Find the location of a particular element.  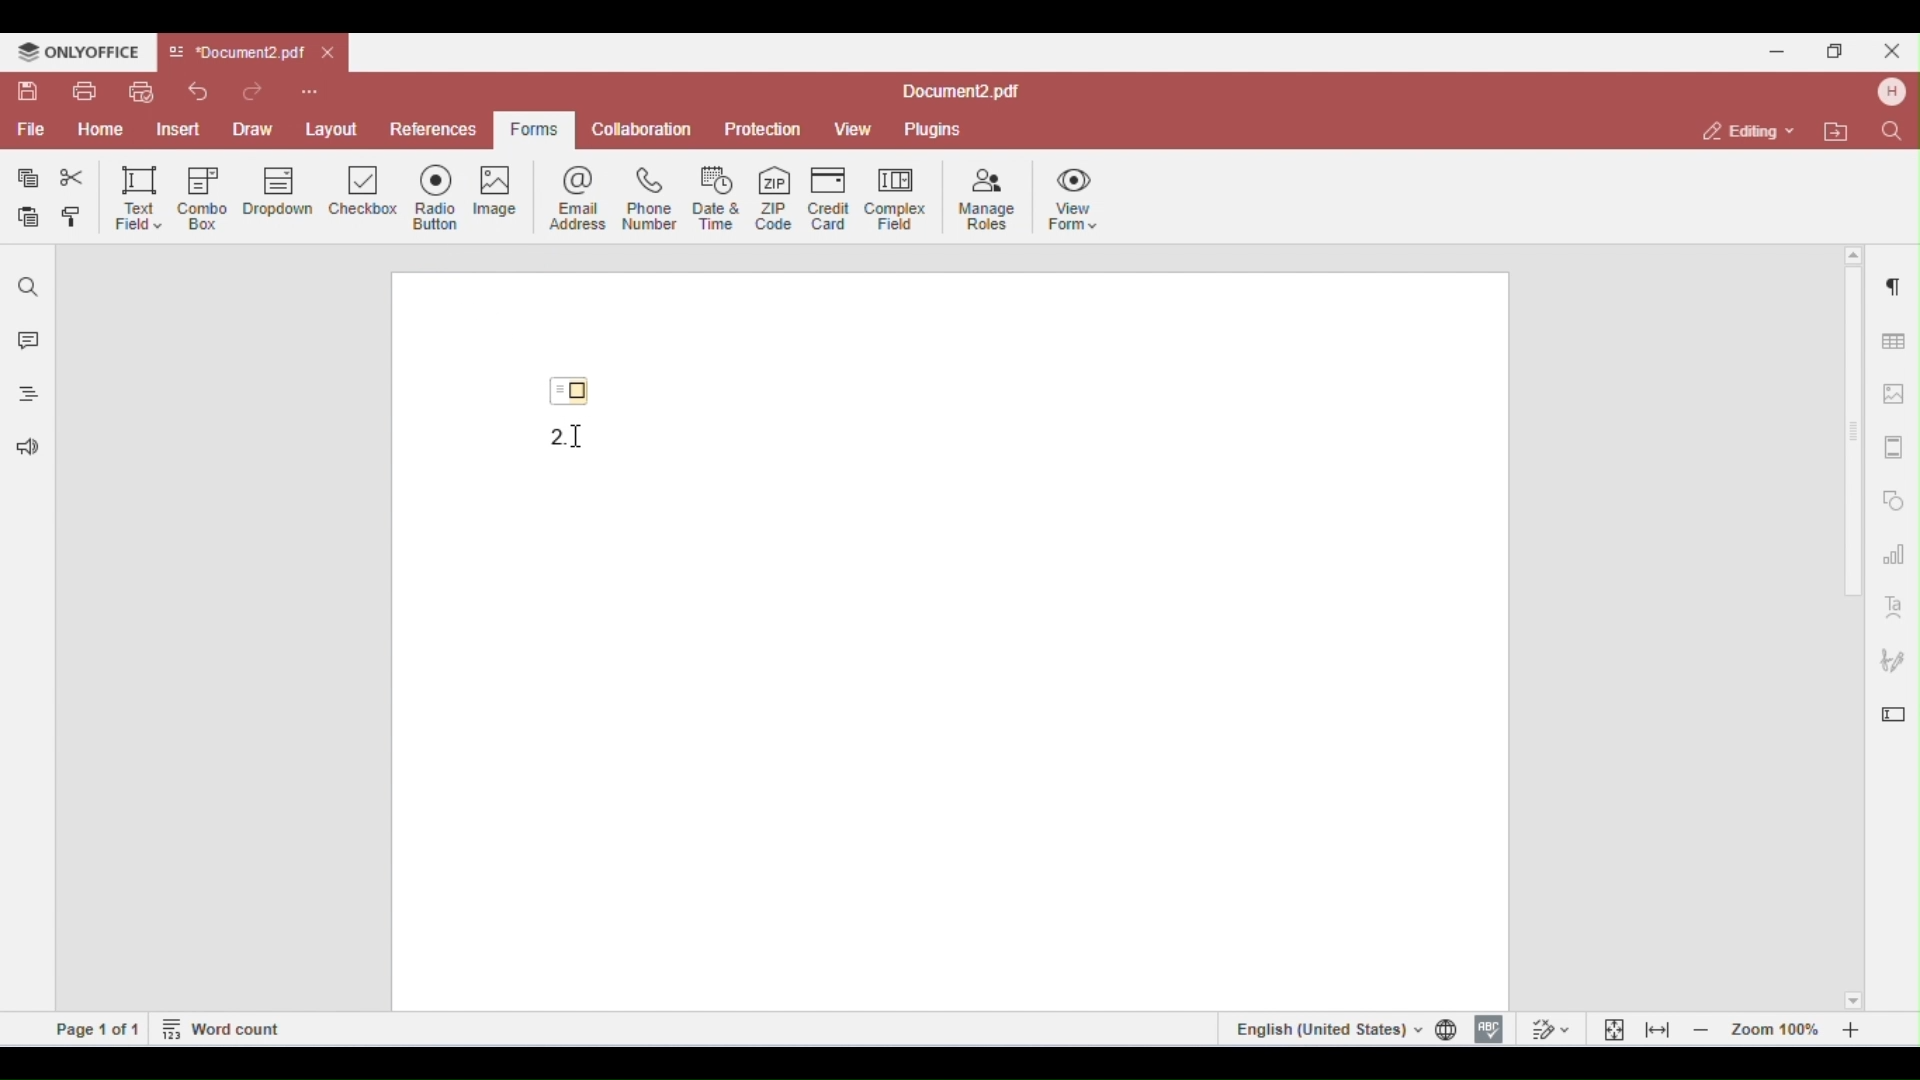

open file location is located at coordinates (1840, 133).